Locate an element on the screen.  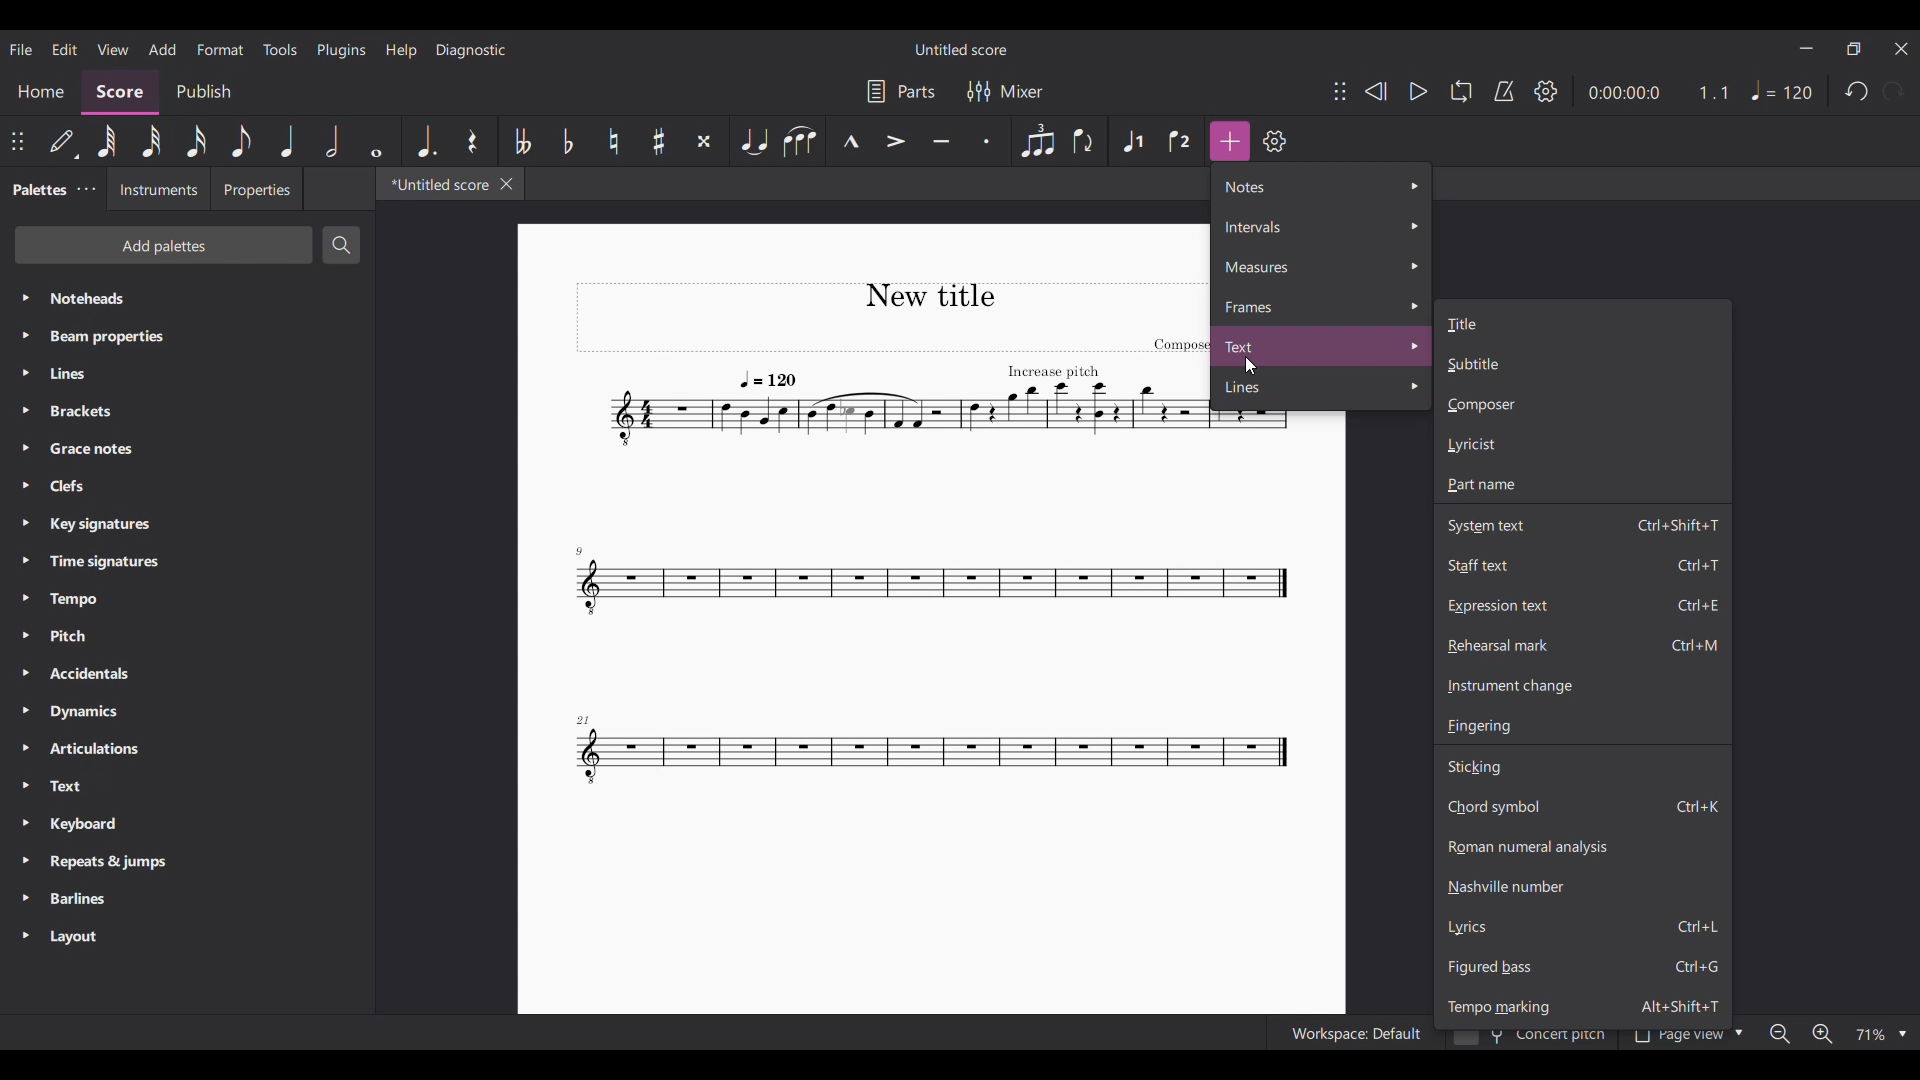
Pitch is located at coordinates (187, 636).